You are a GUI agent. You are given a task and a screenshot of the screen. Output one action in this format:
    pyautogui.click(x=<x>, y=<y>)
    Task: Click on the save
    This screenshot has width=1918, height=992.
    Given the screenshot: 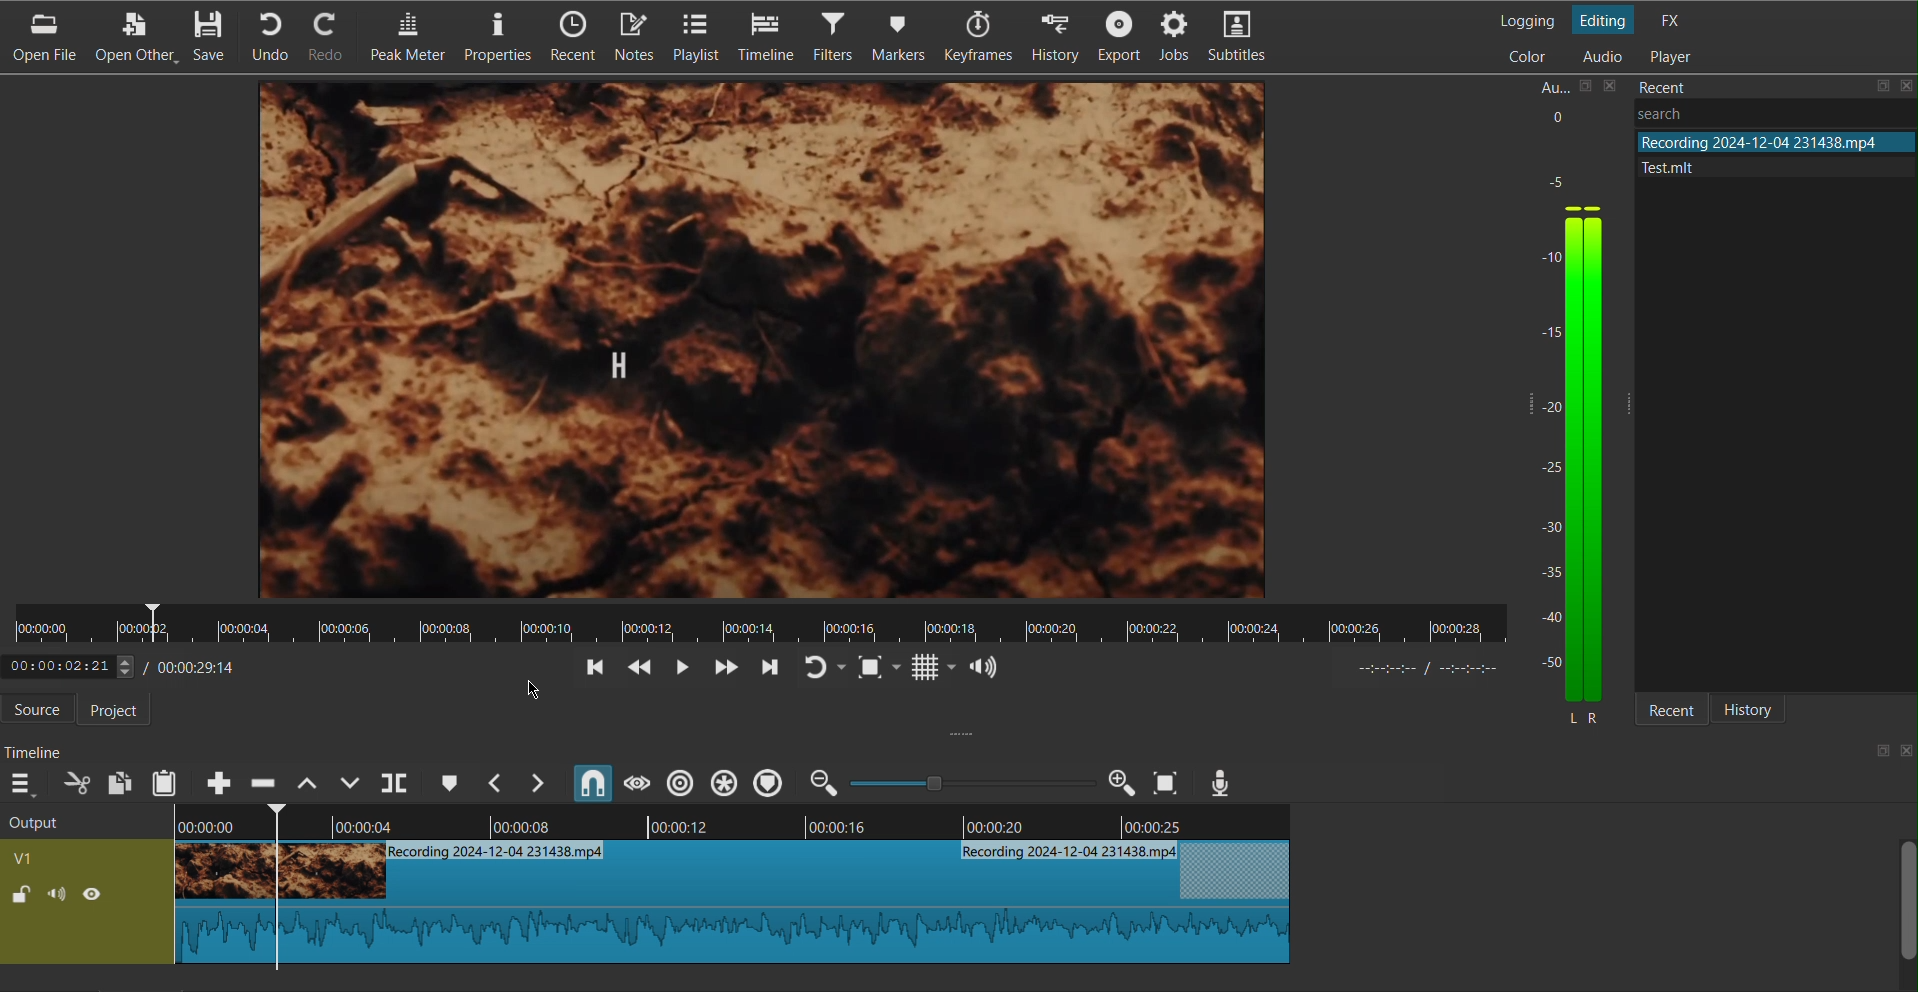 What is the action you would take?
    pyautogui.click(x=1878, y=753)
    